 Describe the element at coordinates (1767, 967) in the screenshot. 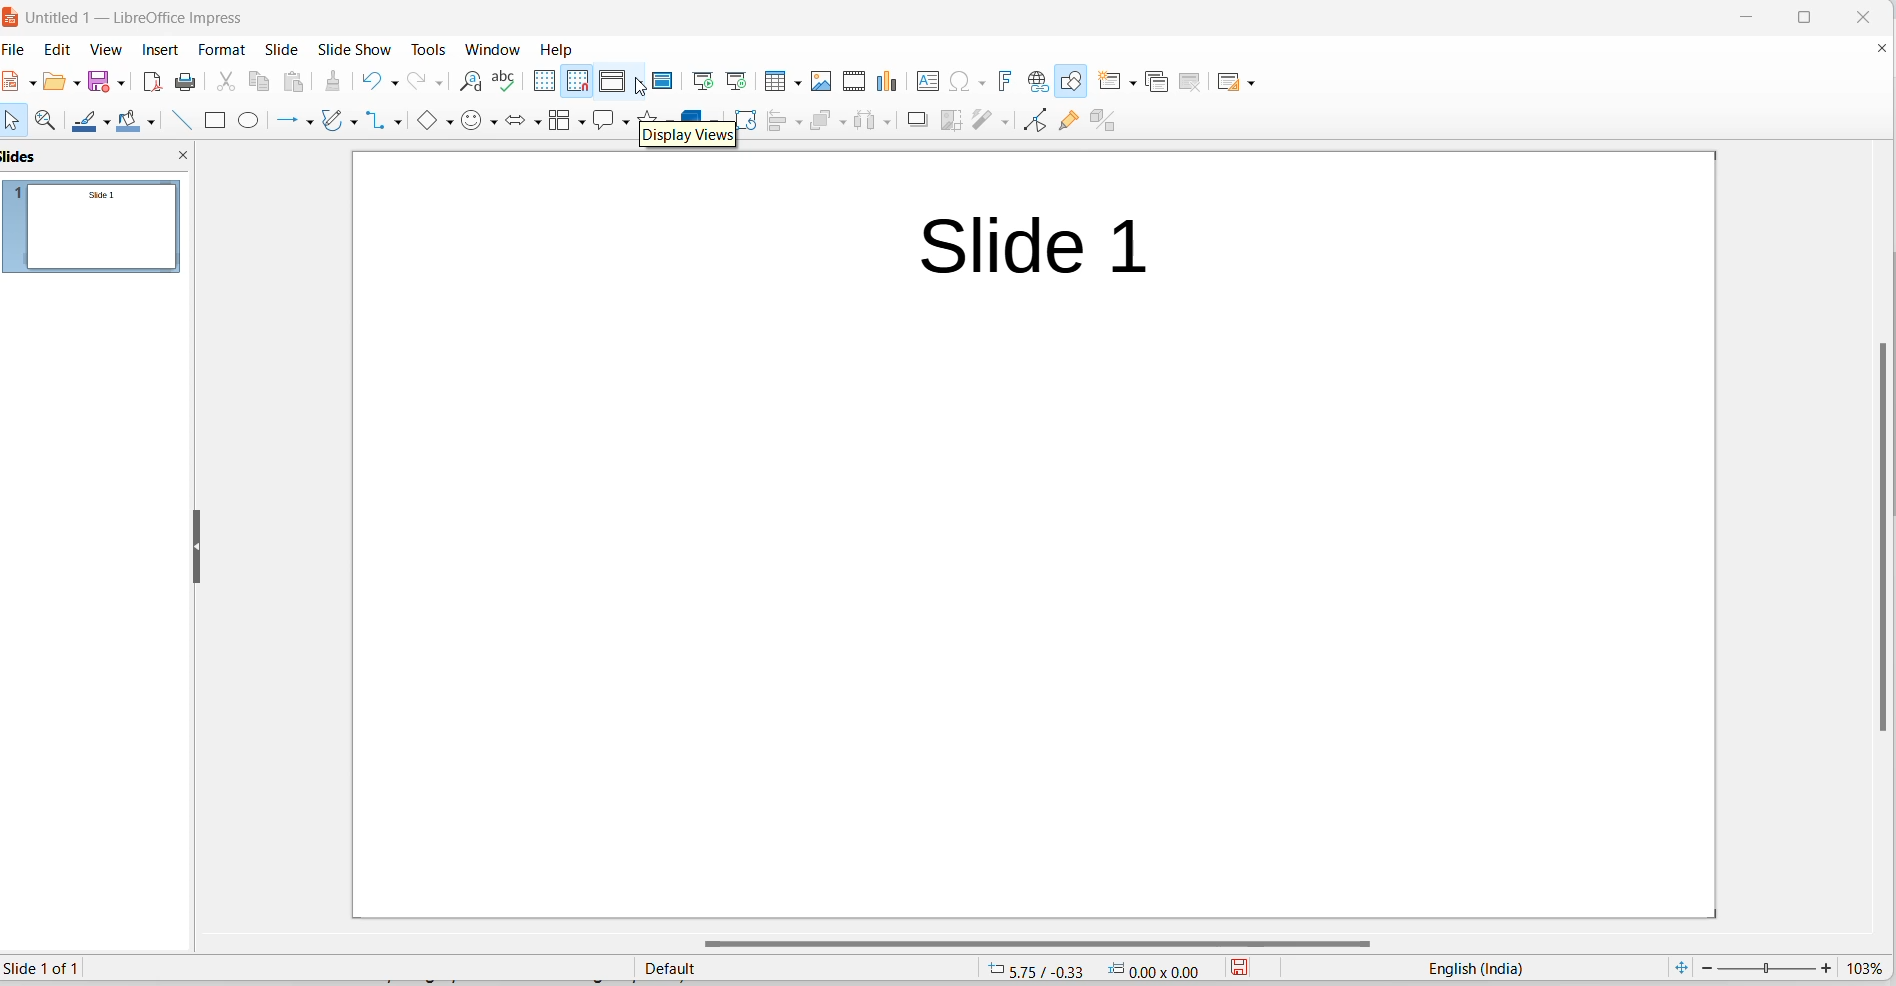

I see `zoom slider` at that location.